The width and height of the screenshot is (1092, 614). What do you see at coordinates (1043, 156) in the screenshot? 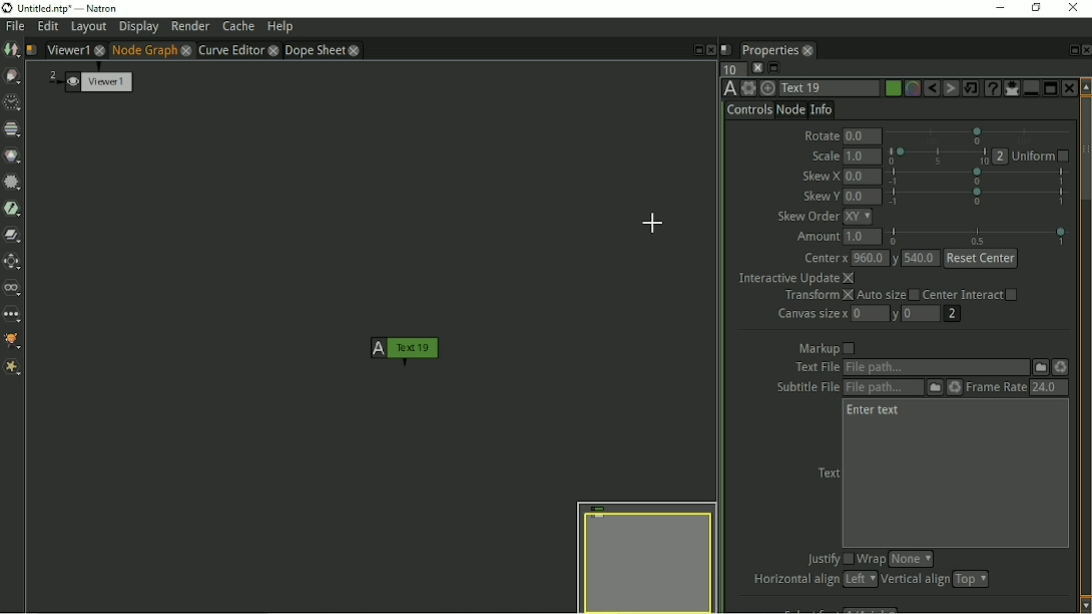
I see `Uniform` at bounding box center [1043, 156].